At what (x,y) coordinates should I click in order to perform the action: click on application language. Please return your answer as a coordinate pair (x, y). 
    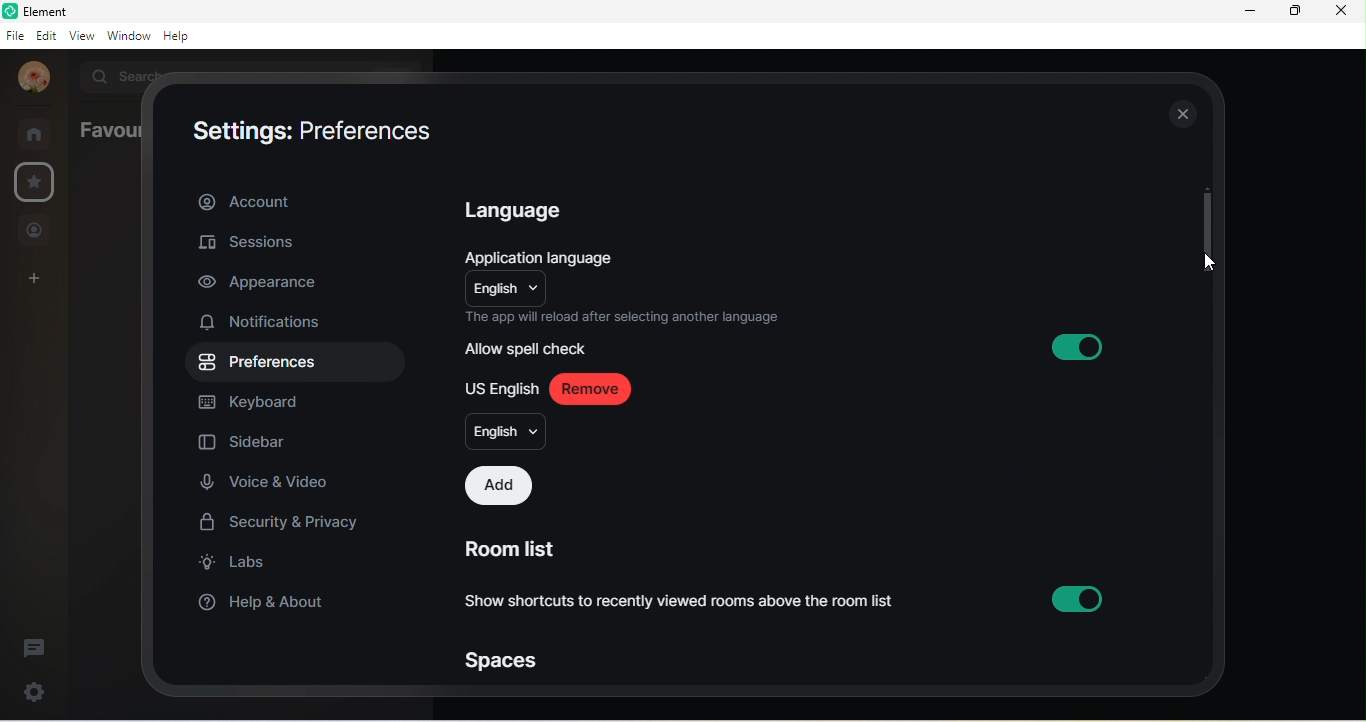
    Looking at the image, I should click on (549, 255).